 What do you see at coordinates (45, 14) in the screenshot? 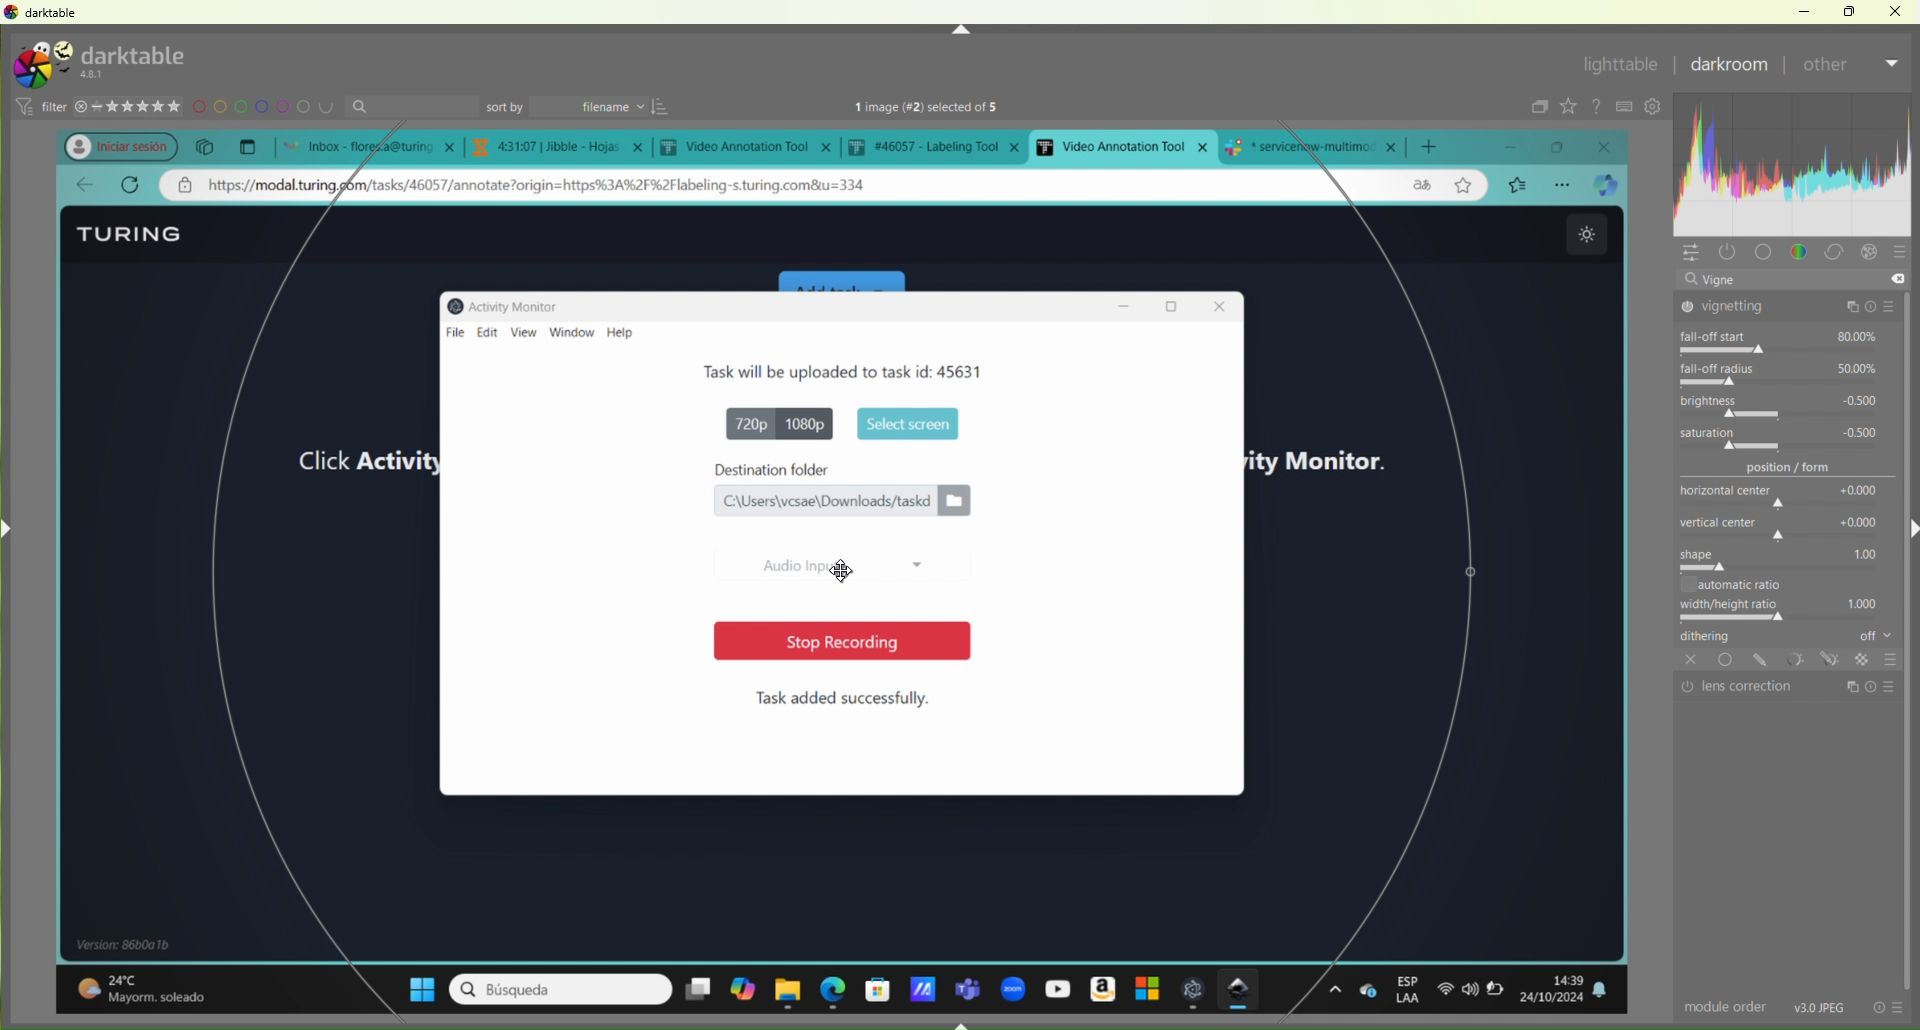
I see `darktable` at bounding box center [45, 14].